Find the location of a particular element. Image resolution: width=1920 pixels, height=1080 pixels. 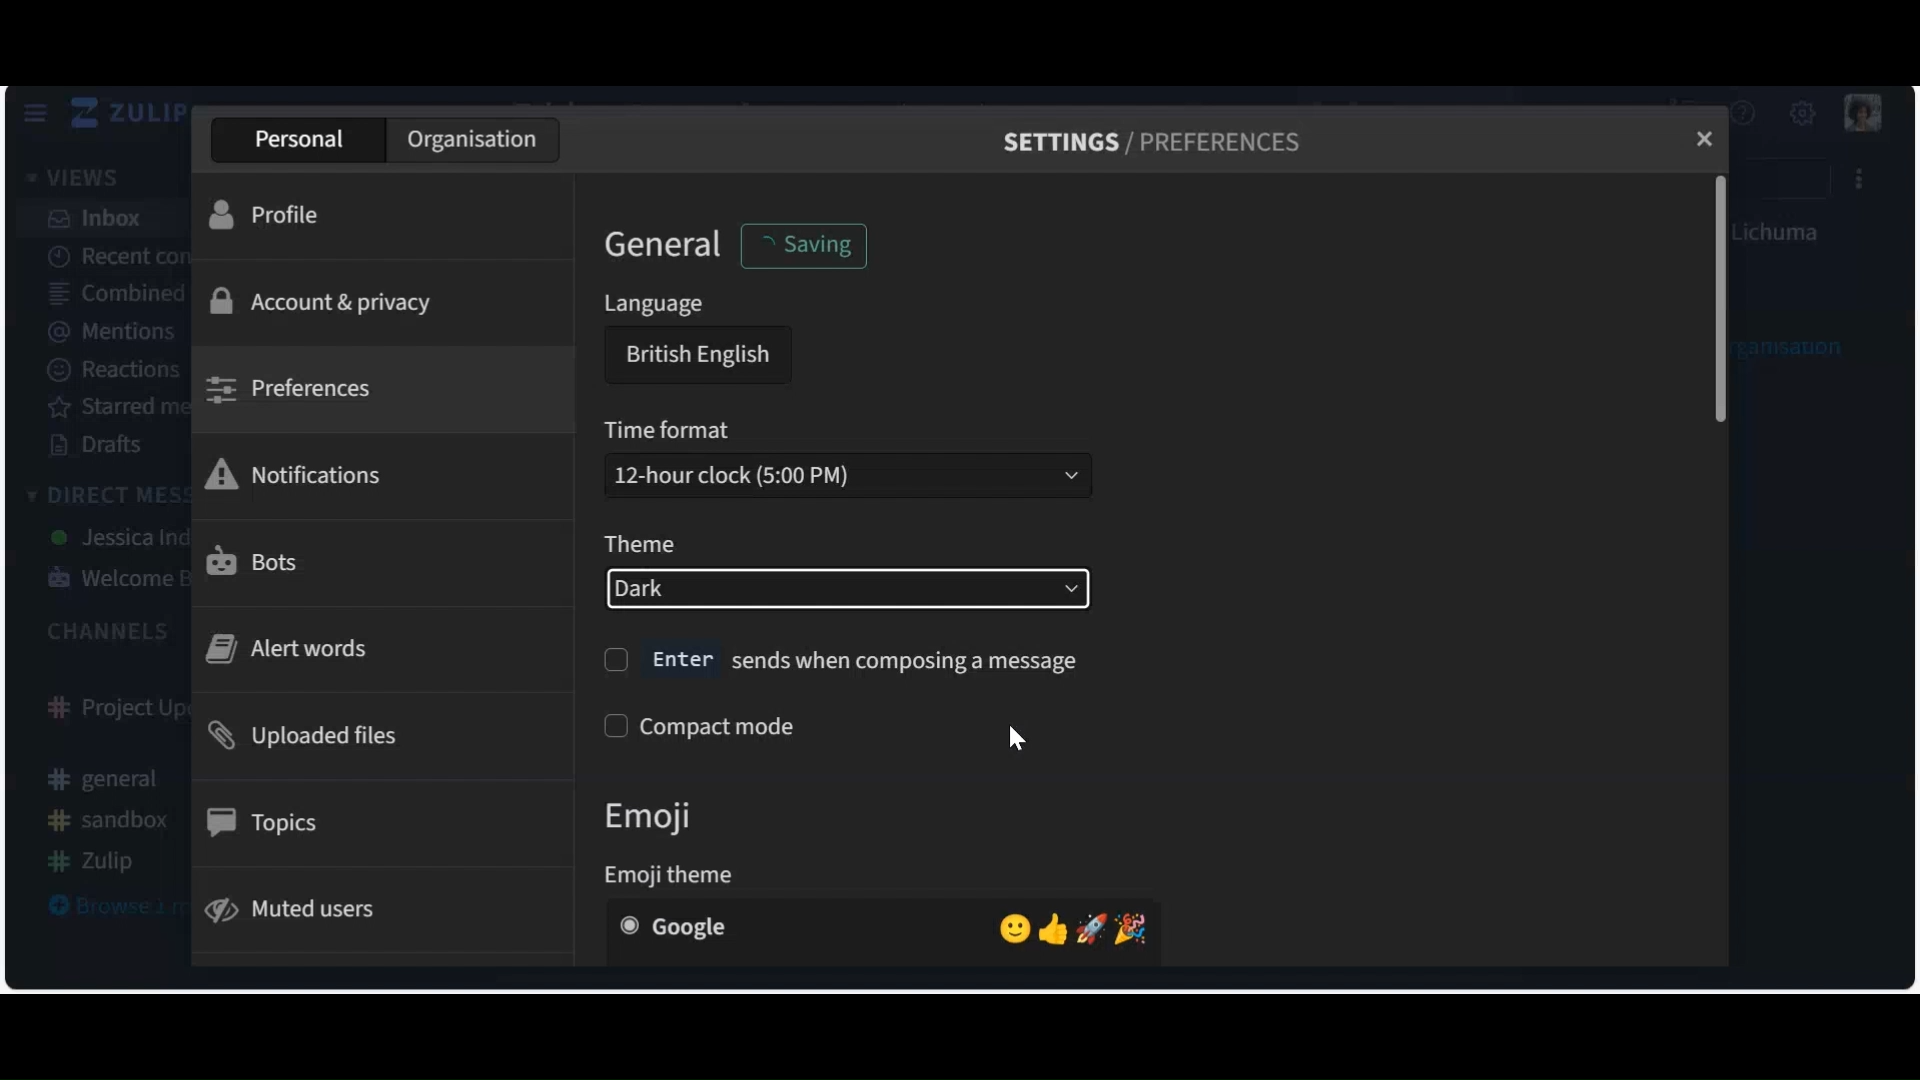

 is located at coordinates (842, 659).